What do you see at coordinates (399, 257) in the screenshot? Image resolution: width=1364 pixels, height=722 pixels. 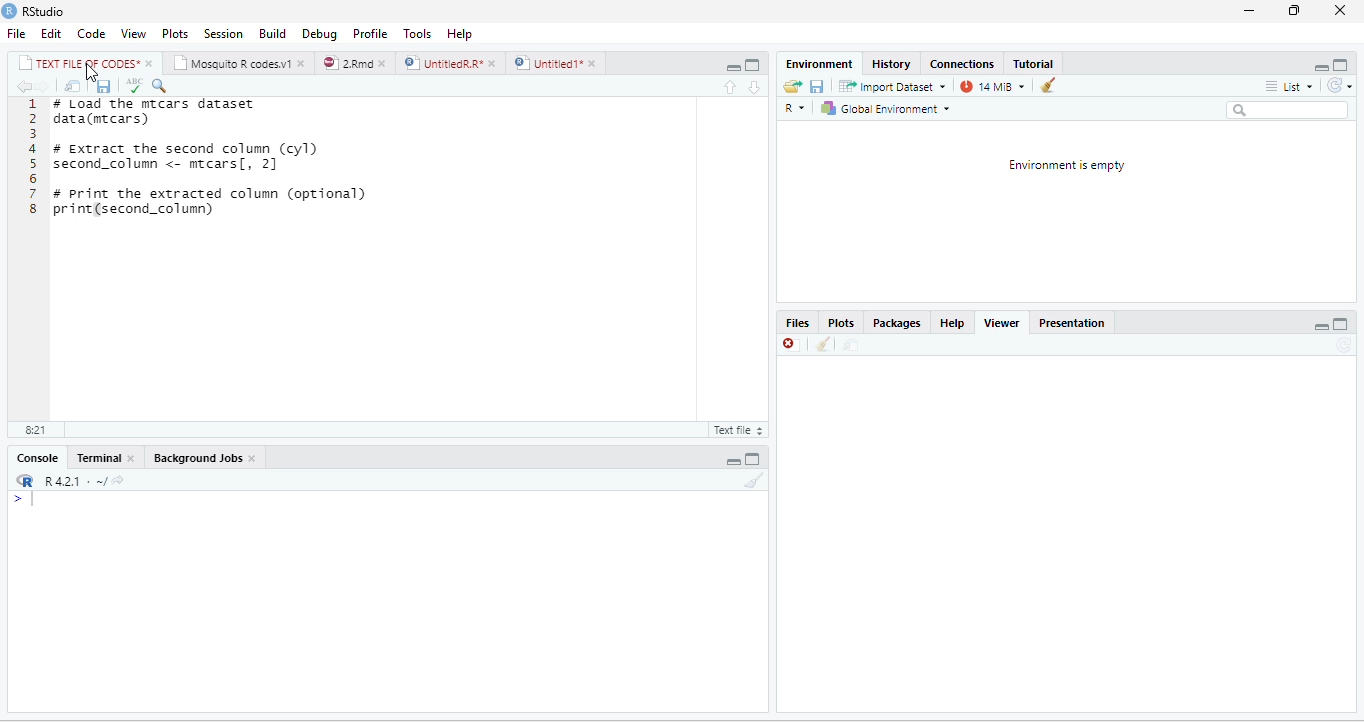 I see `1 # Load the mrcars dataset

2 data(mecars)

3

4 # Extract the second column (cyl)

5 second_column <- mrcars[, 2]

6

7 # print the extracted column (optional)
8 print(second_column)` at bounding box center [399, 257].